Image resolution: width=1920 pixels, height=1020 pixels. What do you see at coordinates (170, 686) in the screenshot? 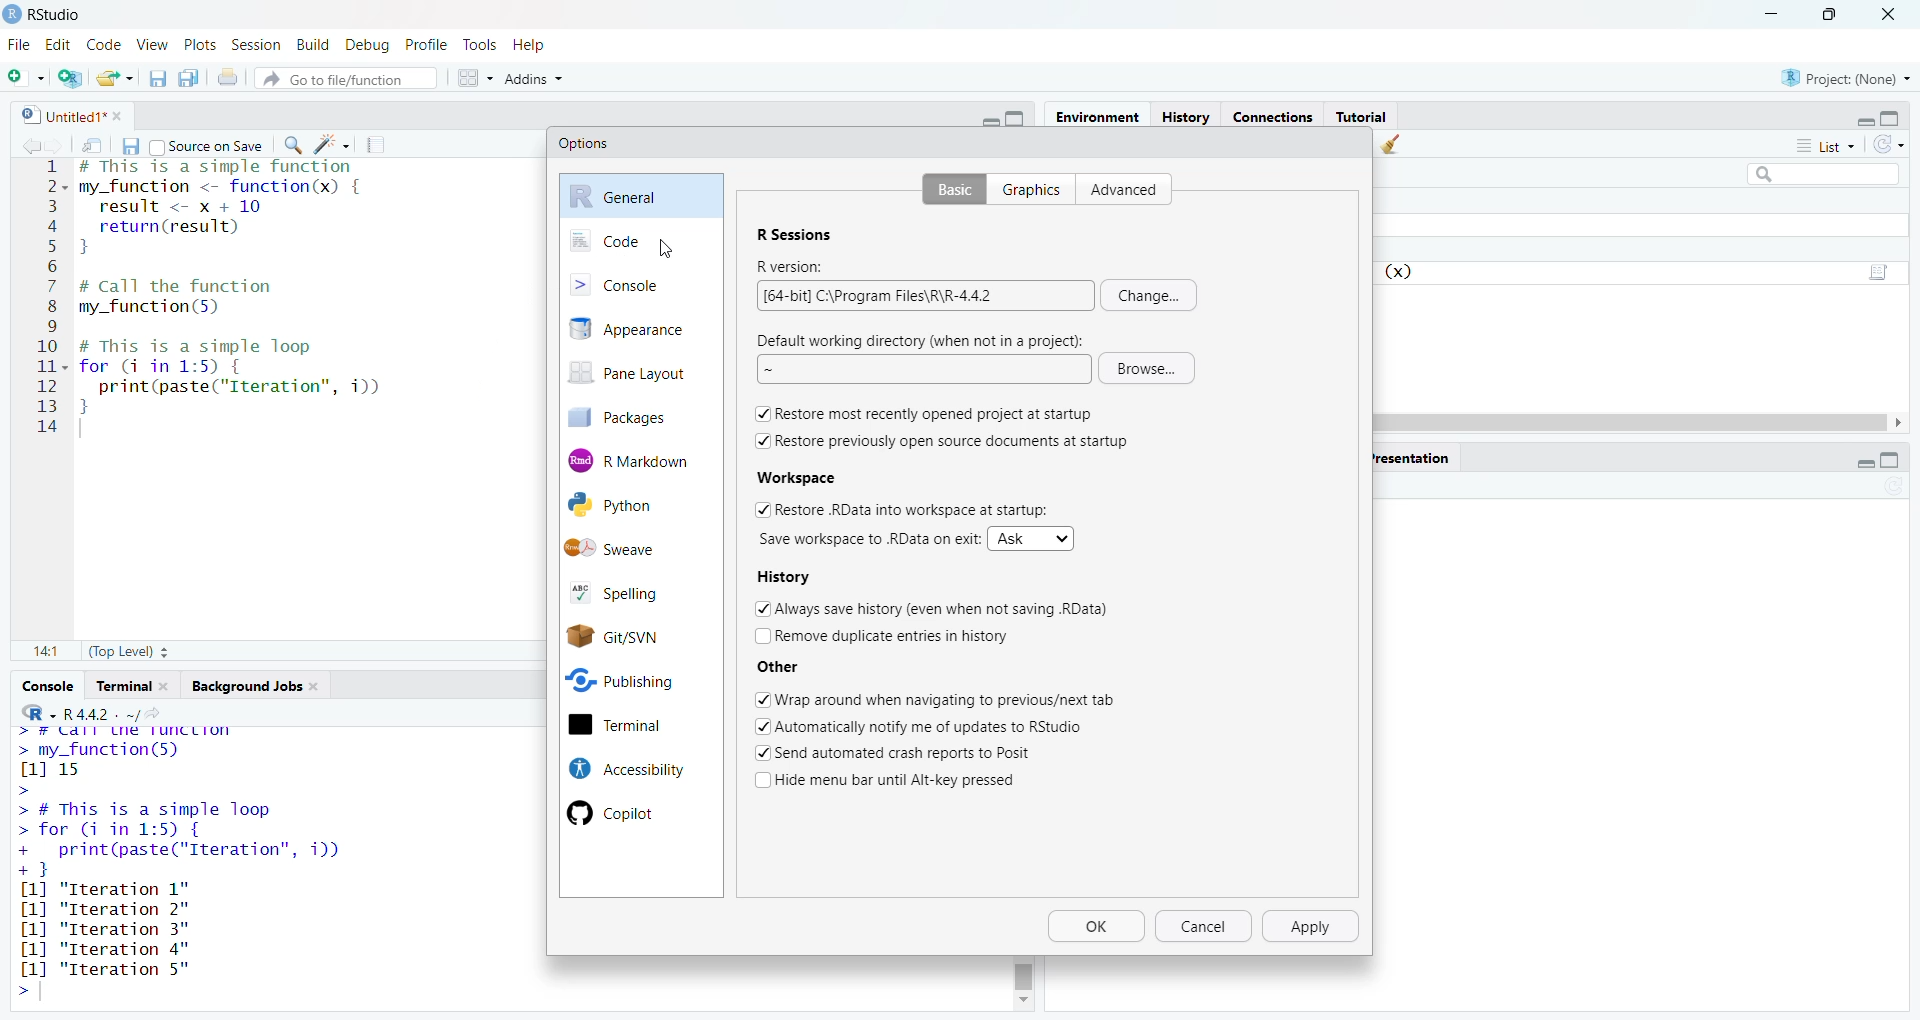
I see `close ` at bounding box center [170, 686].